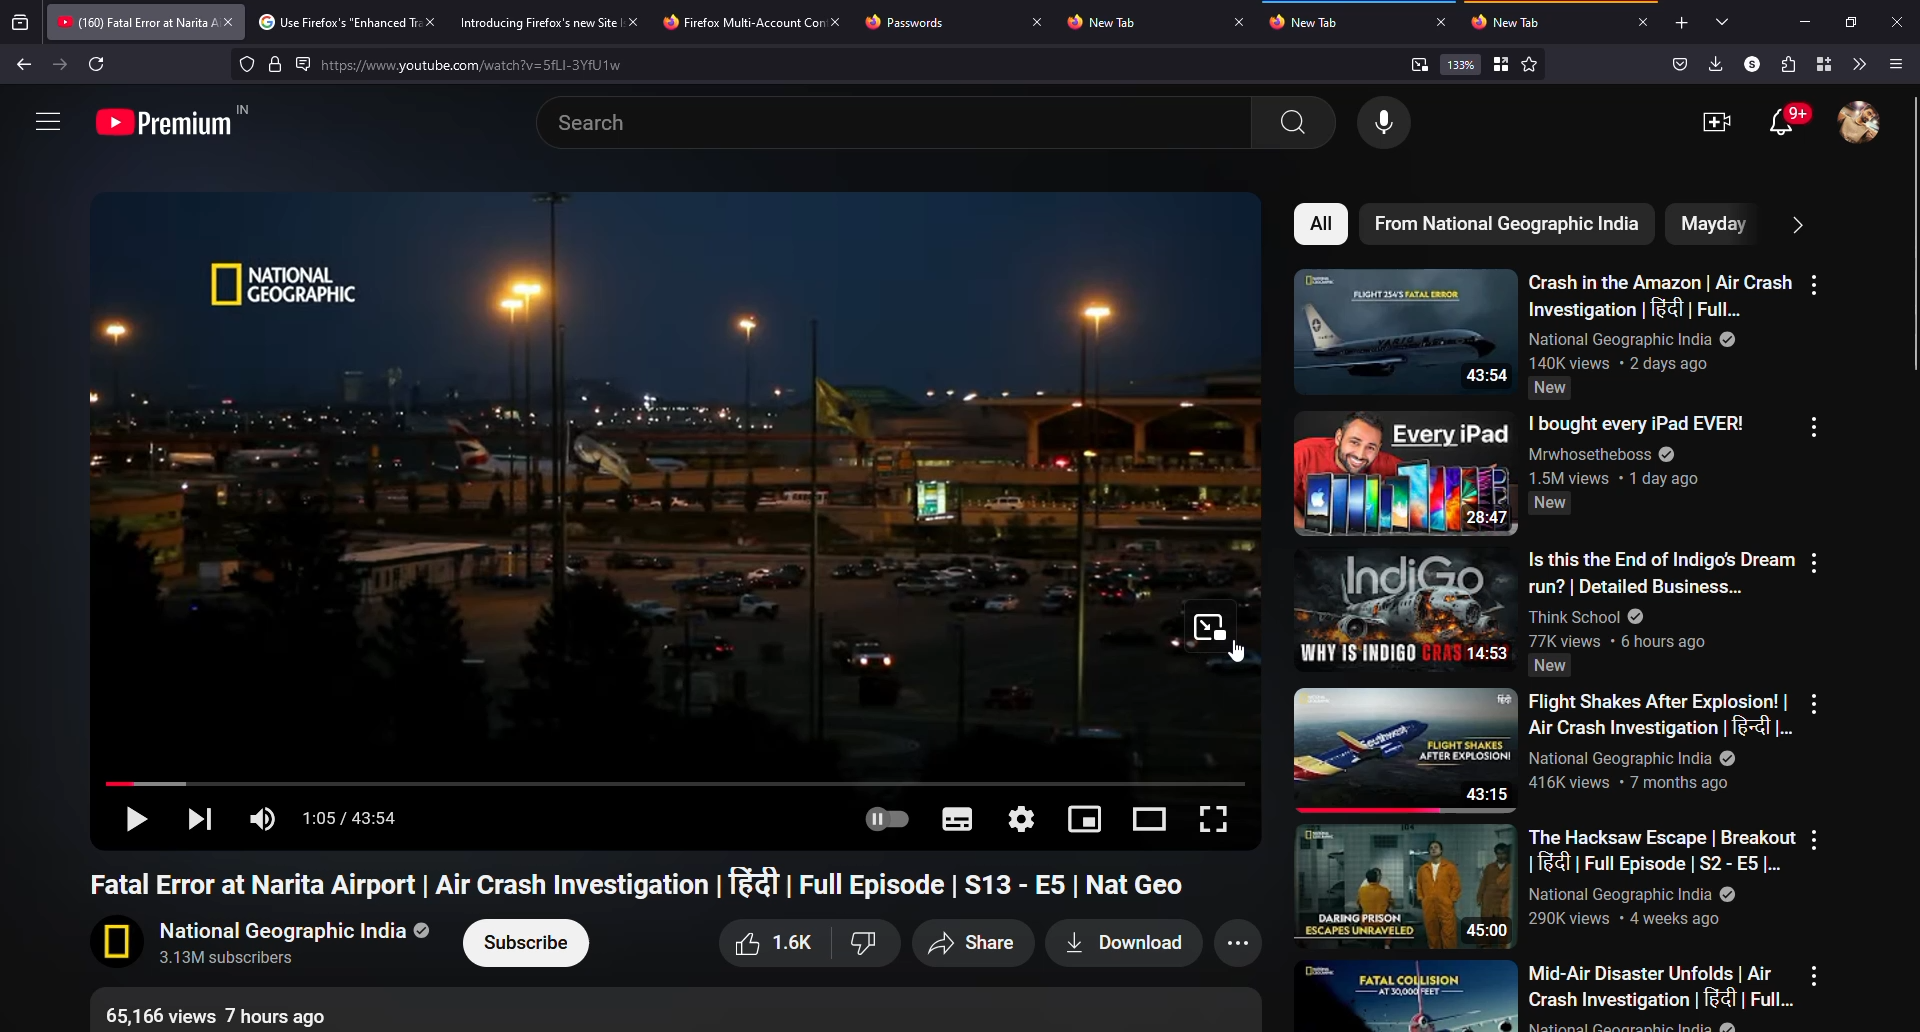 This screenshot has height=1032, width=1920. Describe the element at coordinates (1636, 450) in the screenshot. I see `video text description` at that location.